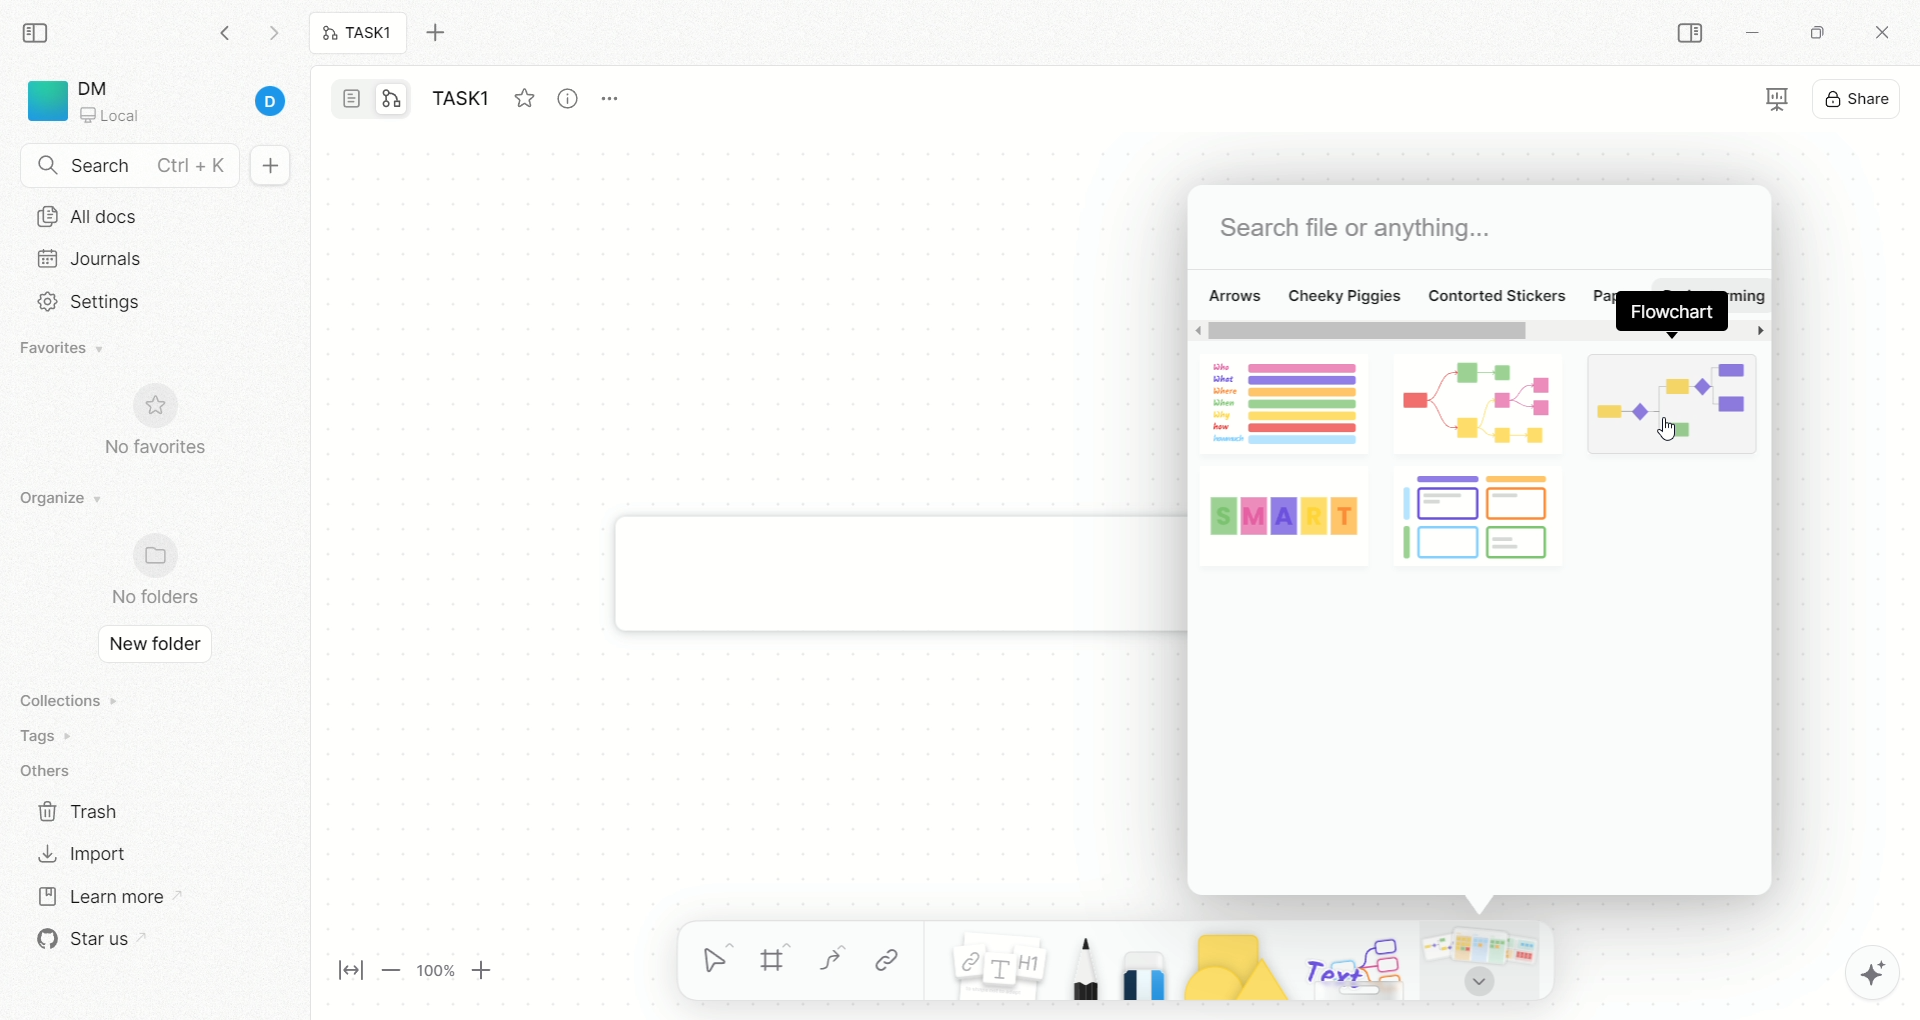  Describe the element at coordinates (40, 736) in the screenshot. I see `tags` at that location.